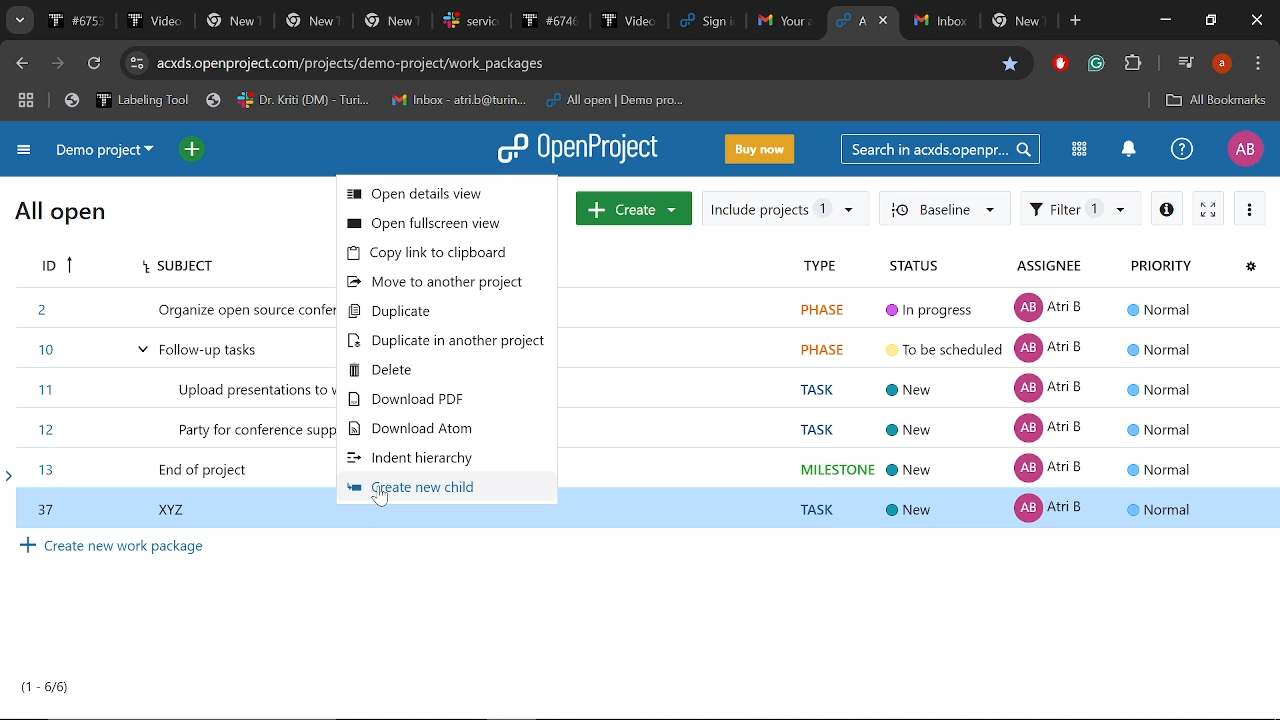  Describe the element at coordinates (18, 20) in the screenshot. I see `Search tabs` at that location.